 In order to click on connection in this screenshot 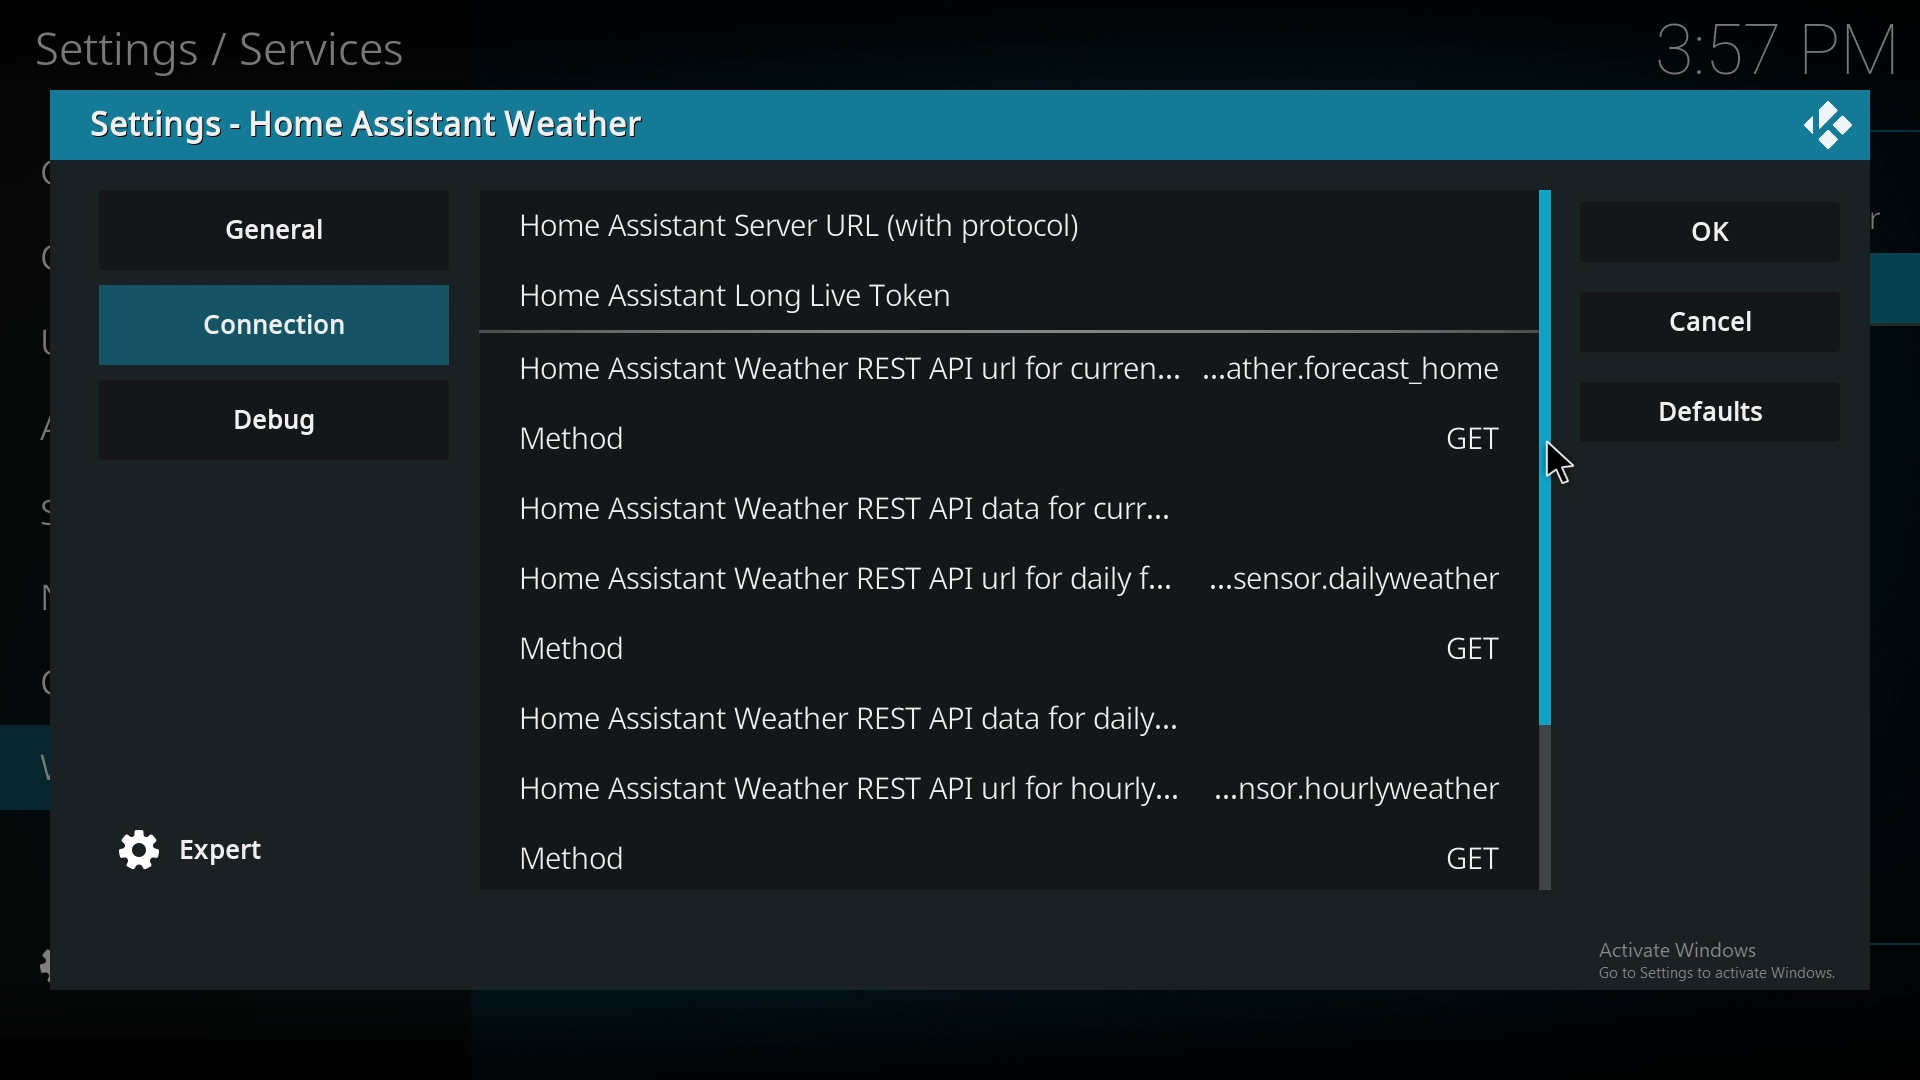, I will do `click(272, 324)`.